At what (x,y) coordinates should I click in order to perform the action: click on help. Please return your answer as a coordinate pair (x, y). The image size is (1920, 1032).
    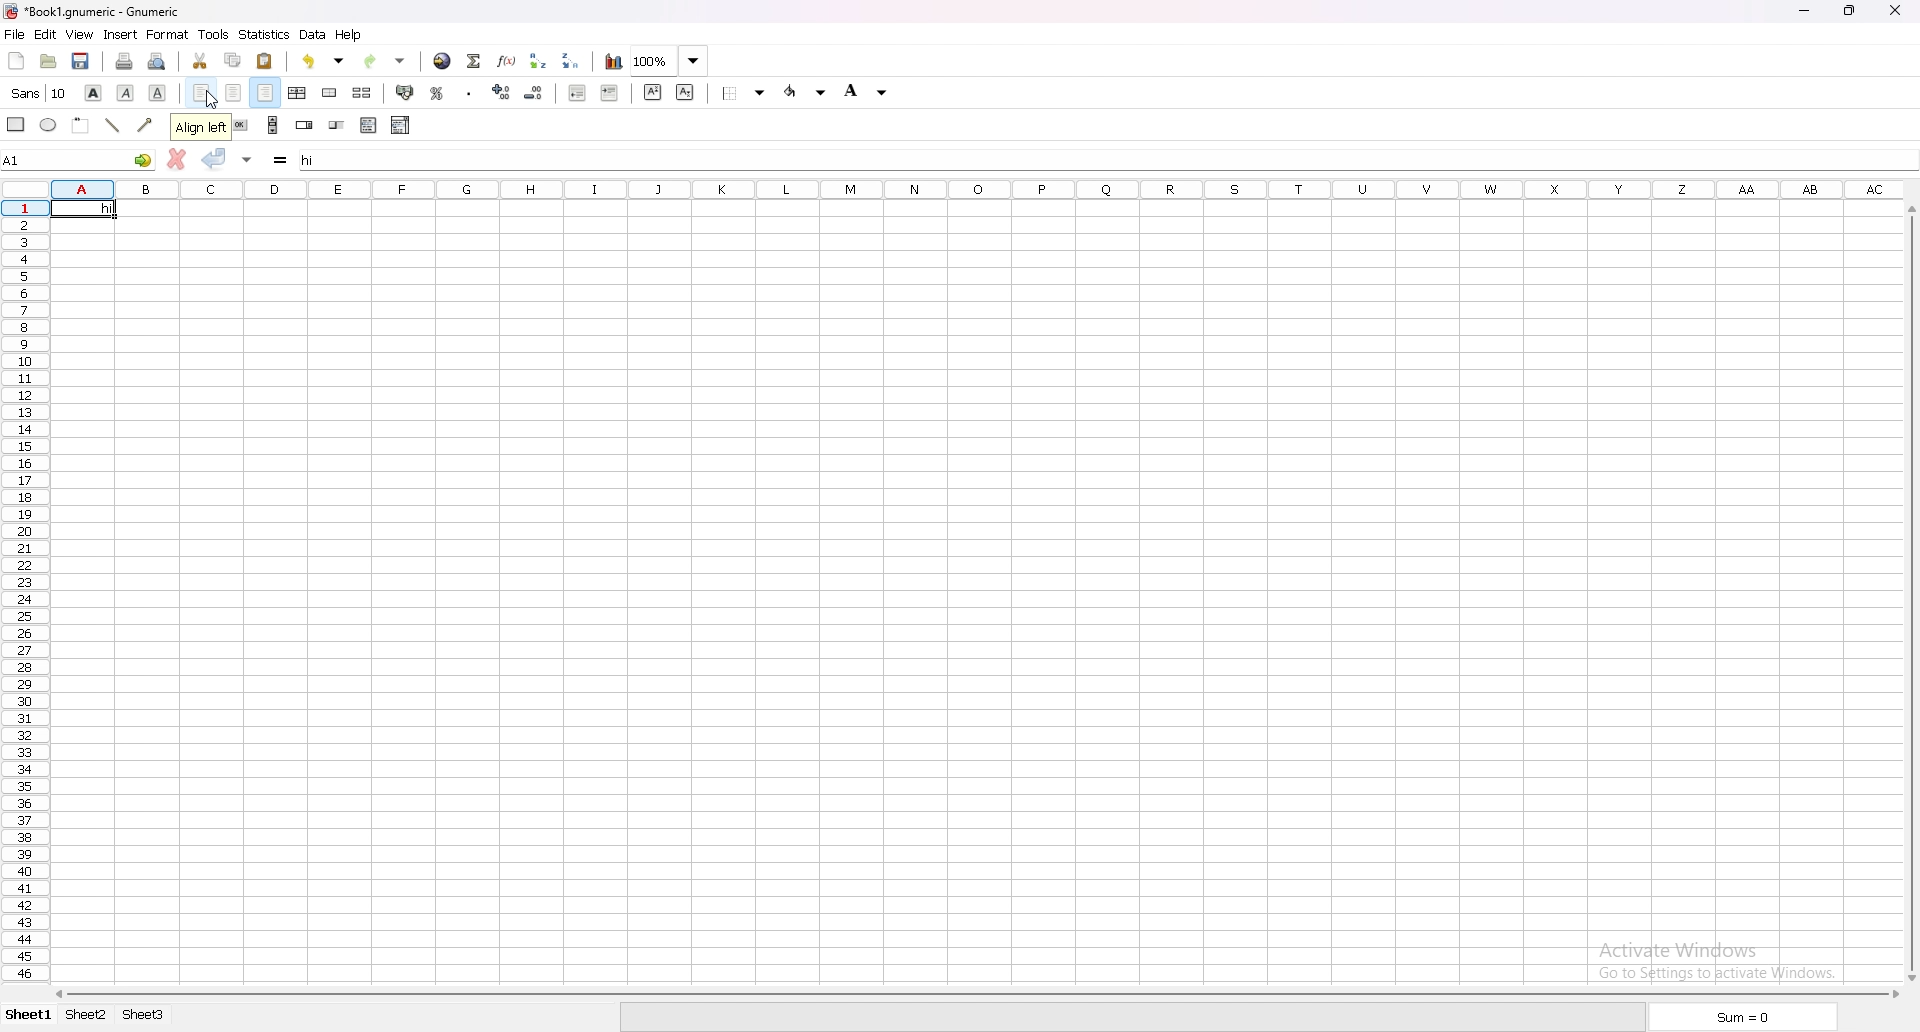
    Looking at the image, I should click on (350, 35).